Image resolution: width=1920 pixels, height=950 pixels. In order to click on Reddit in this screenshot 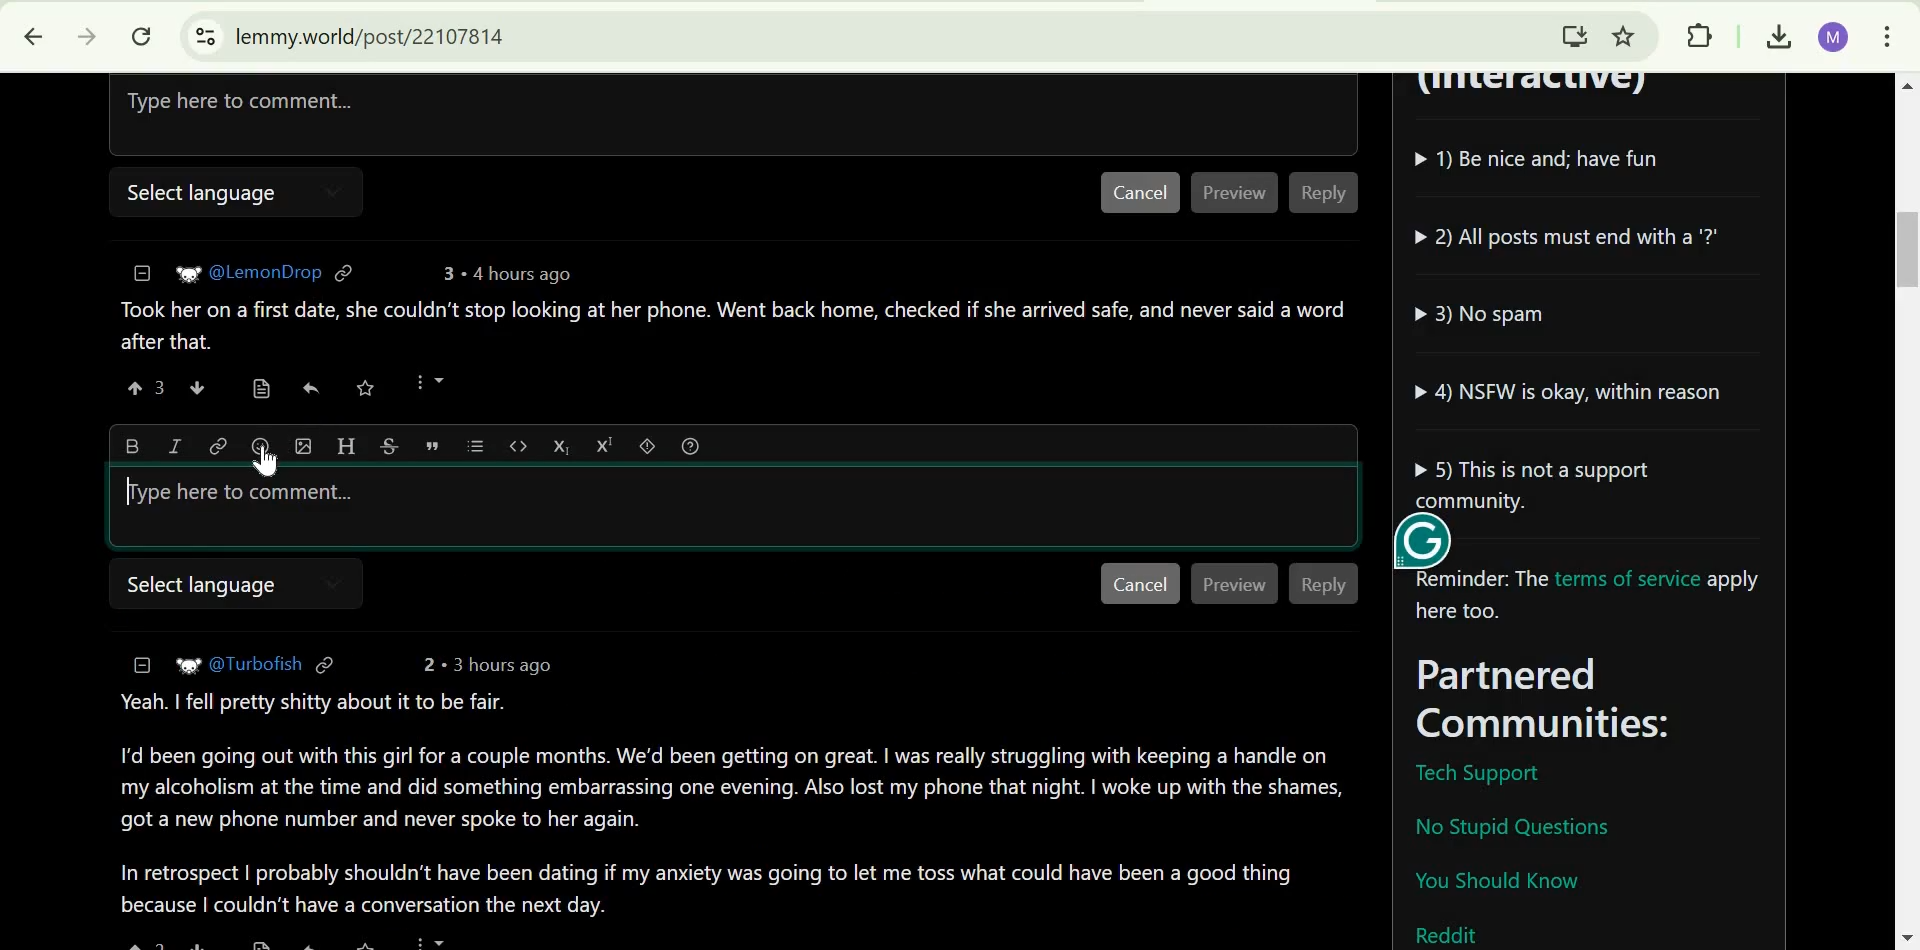, I will do `click(1449, 932)`.